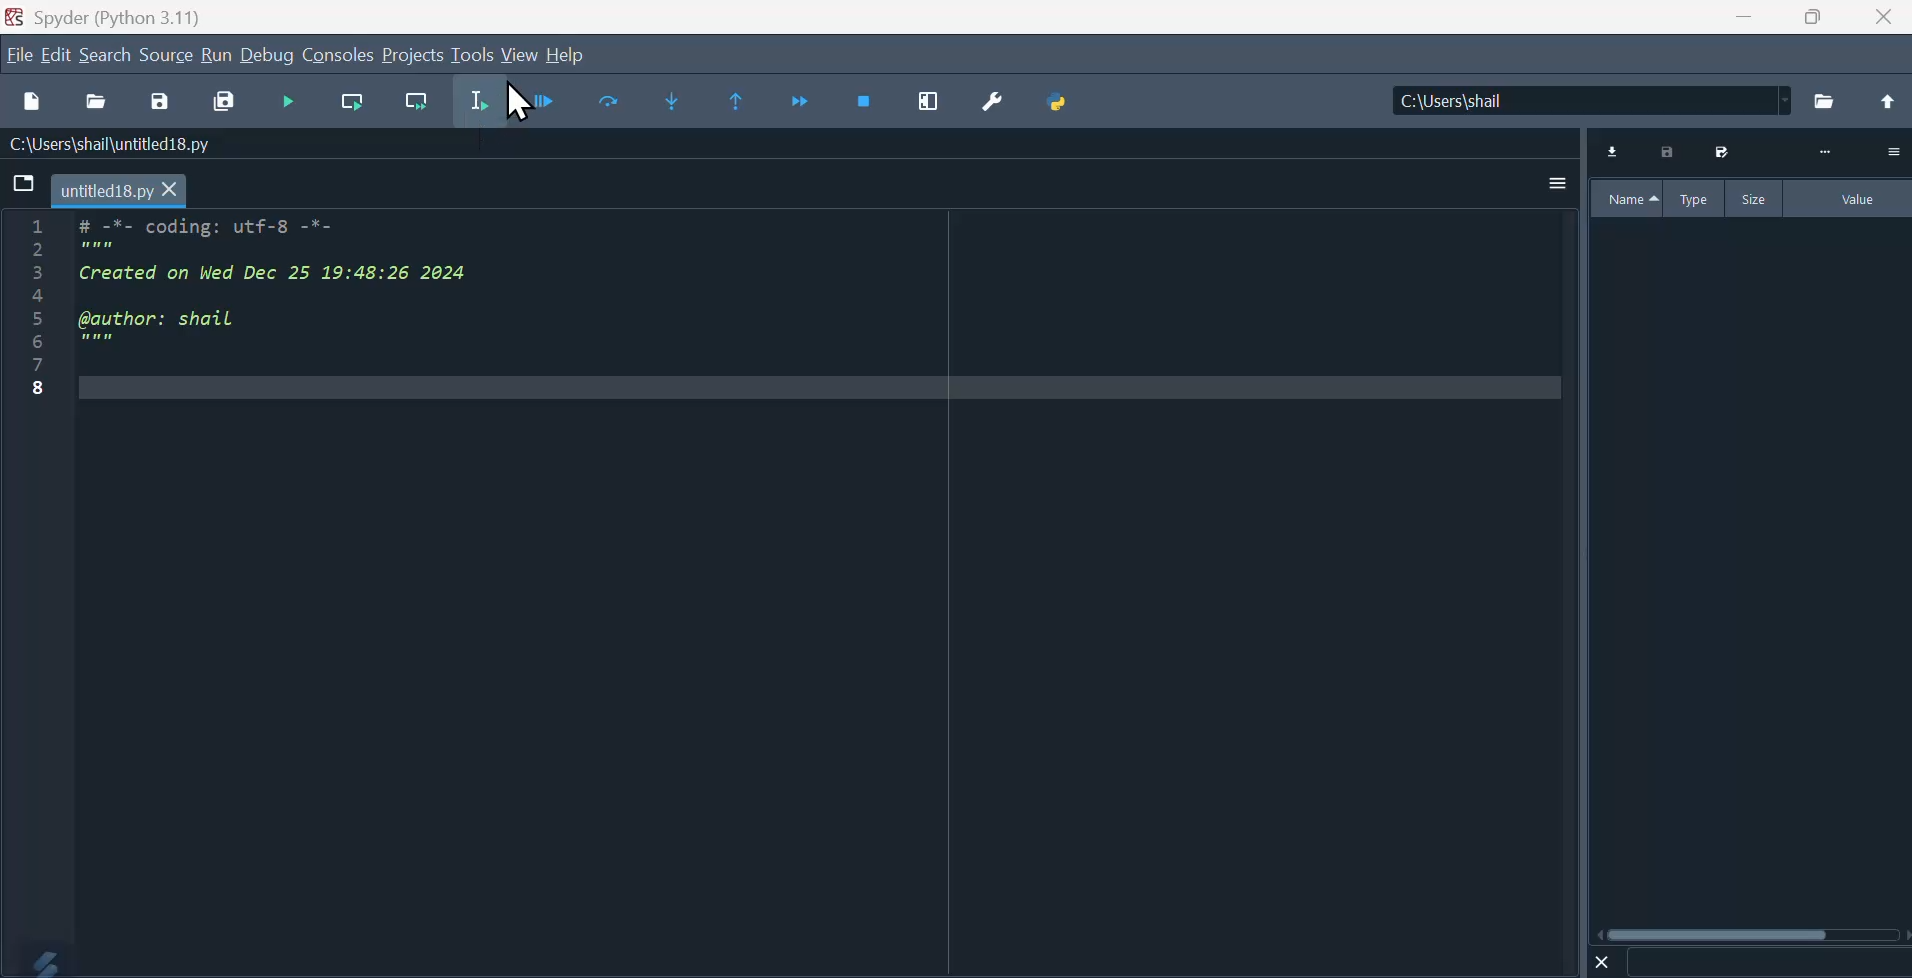 The image size is (1912, 978). What do you see at coordinates (1740, 17) in the screenshot?
I see `minimize` at bounding box center [1740, 17].